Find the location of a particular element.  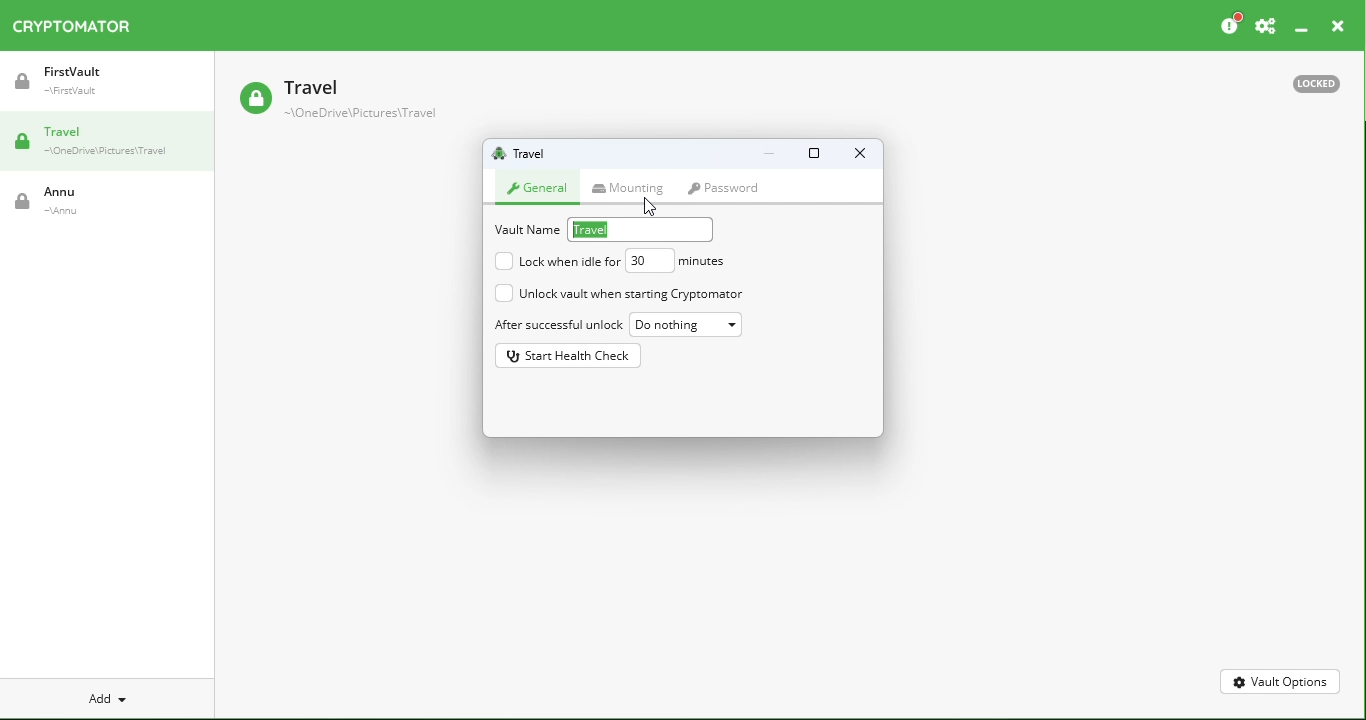

Add new vault is located at coordinates (110, 696).